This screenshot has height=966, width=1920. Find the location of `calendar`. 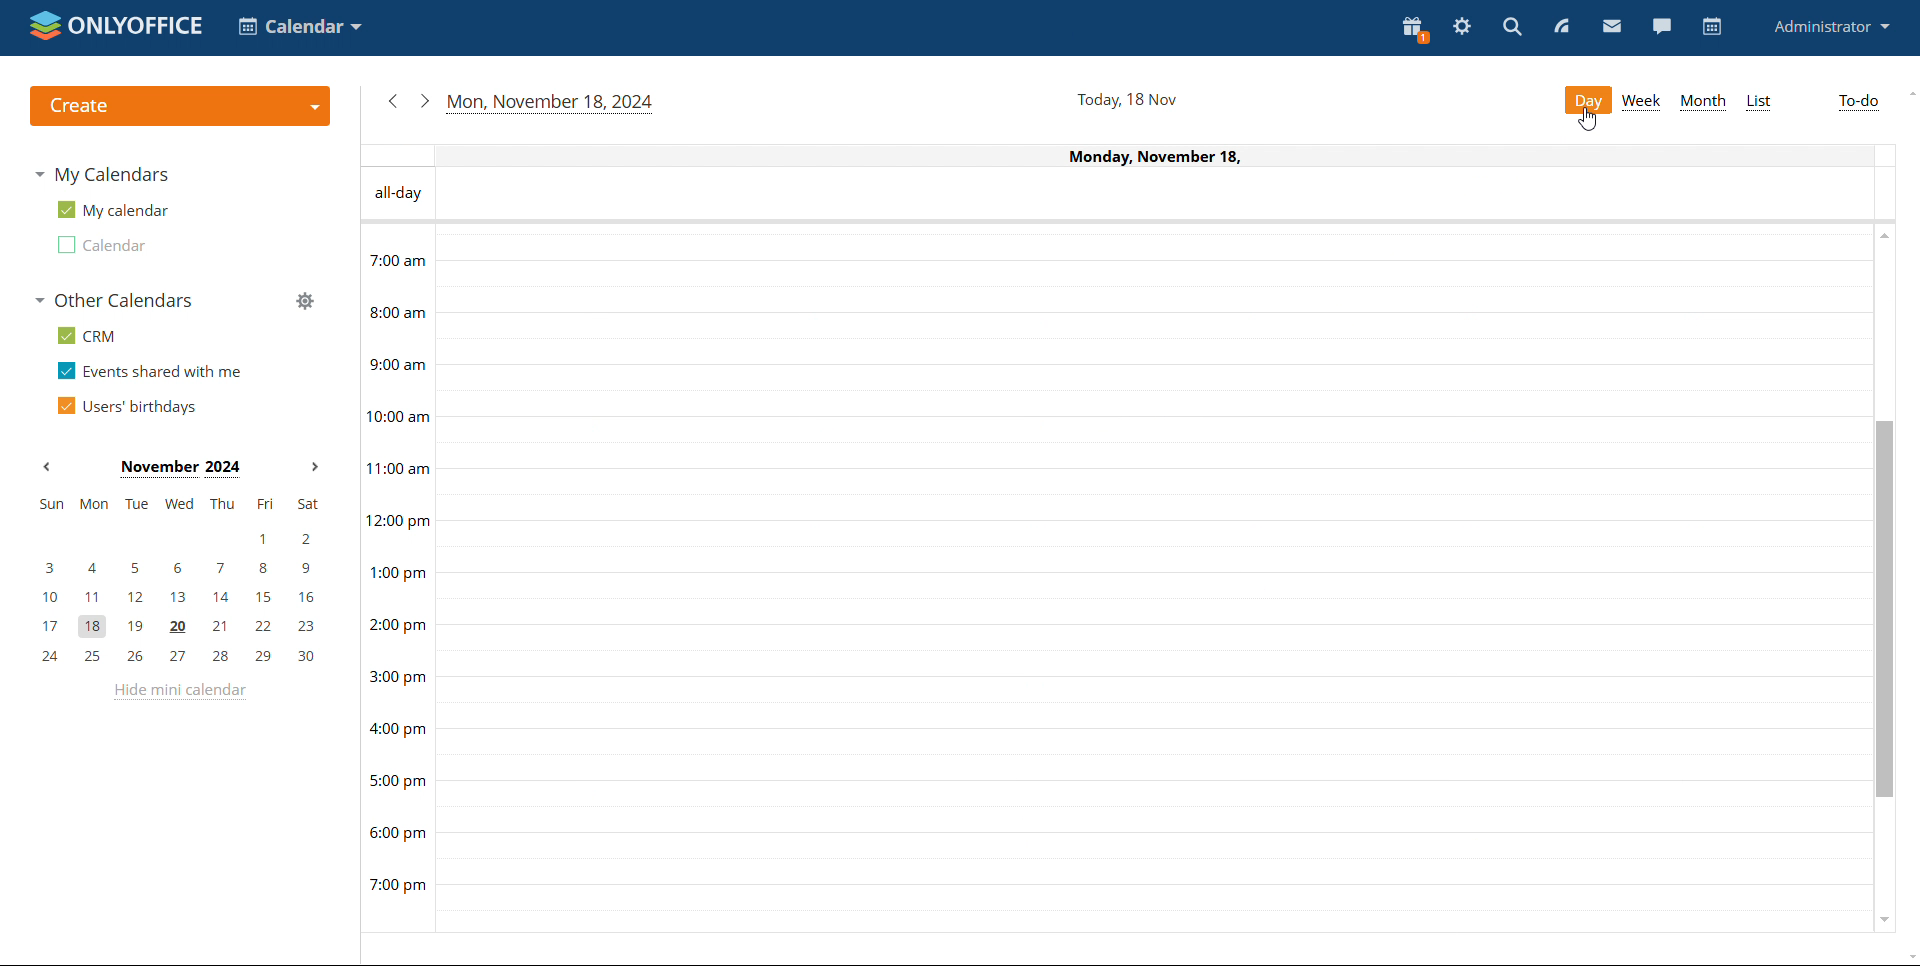

calendar is located at coordinates (1711, 26).